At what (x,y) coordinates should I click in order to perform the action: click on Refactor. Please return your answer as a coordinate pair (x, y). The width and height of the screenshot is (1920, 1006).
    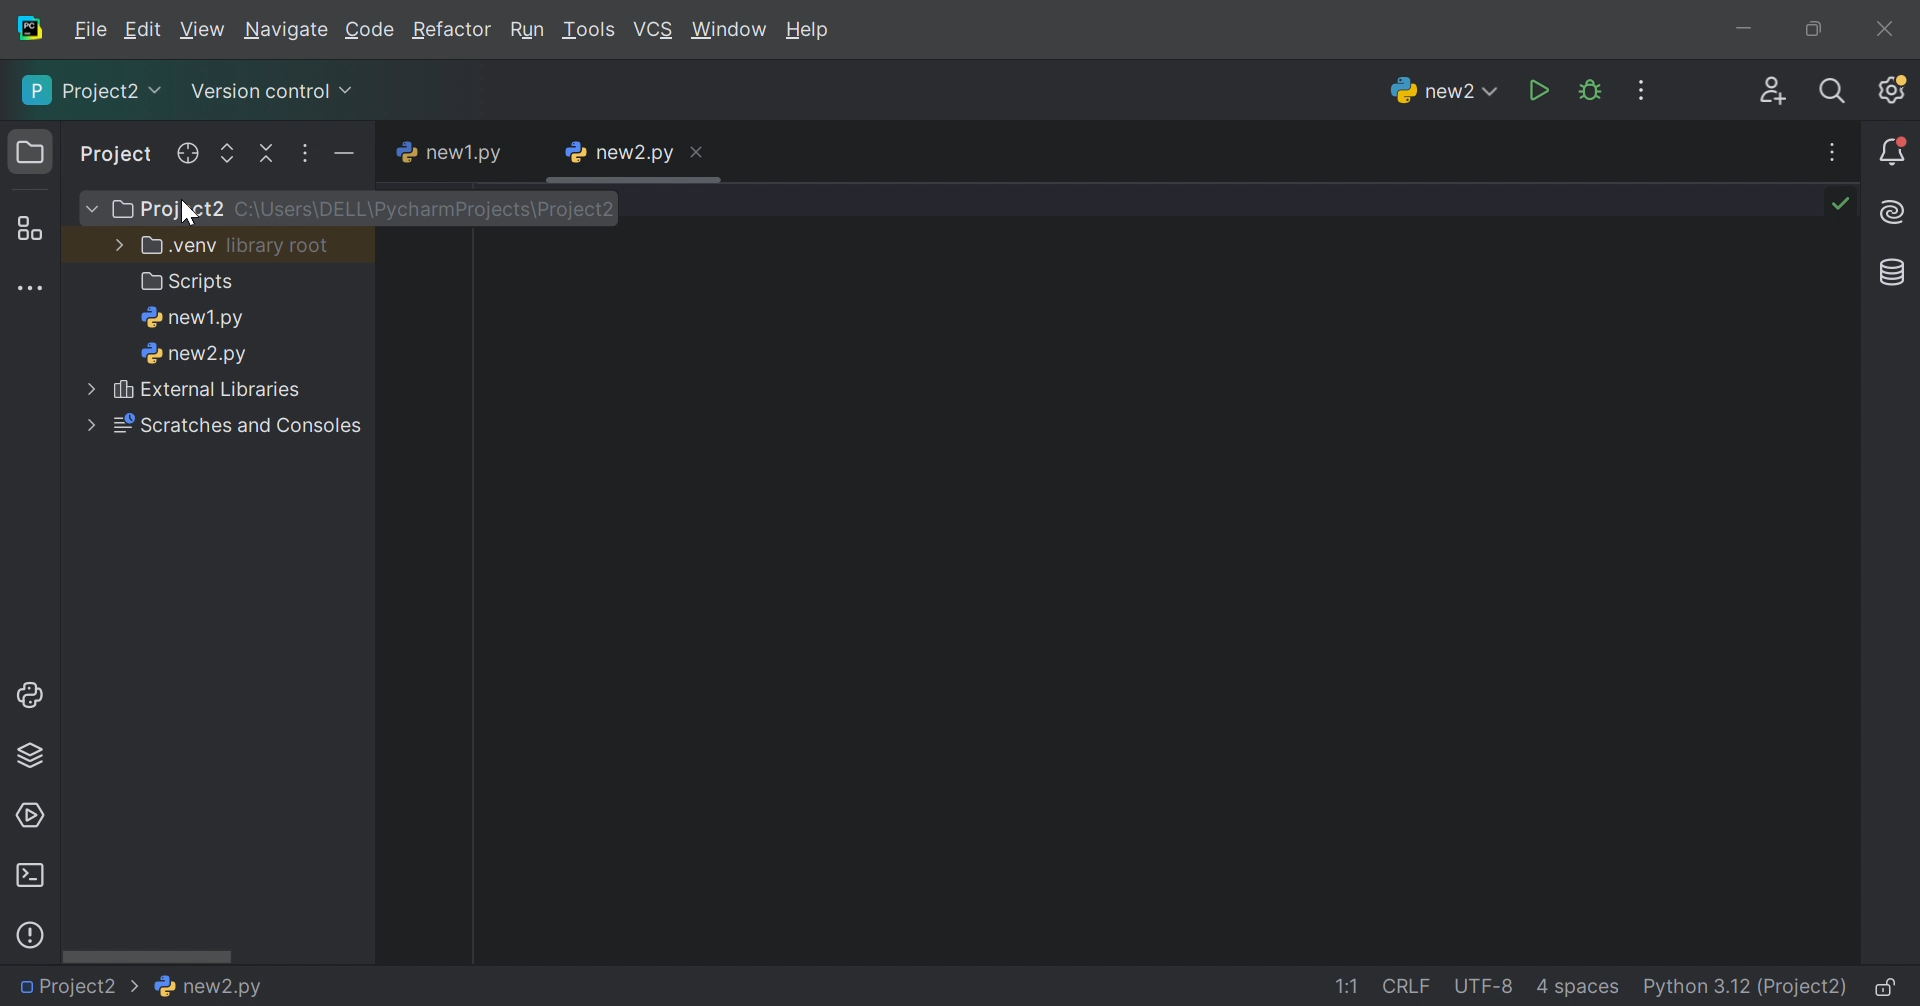
    Looking at the image, I should click on (456, 29).